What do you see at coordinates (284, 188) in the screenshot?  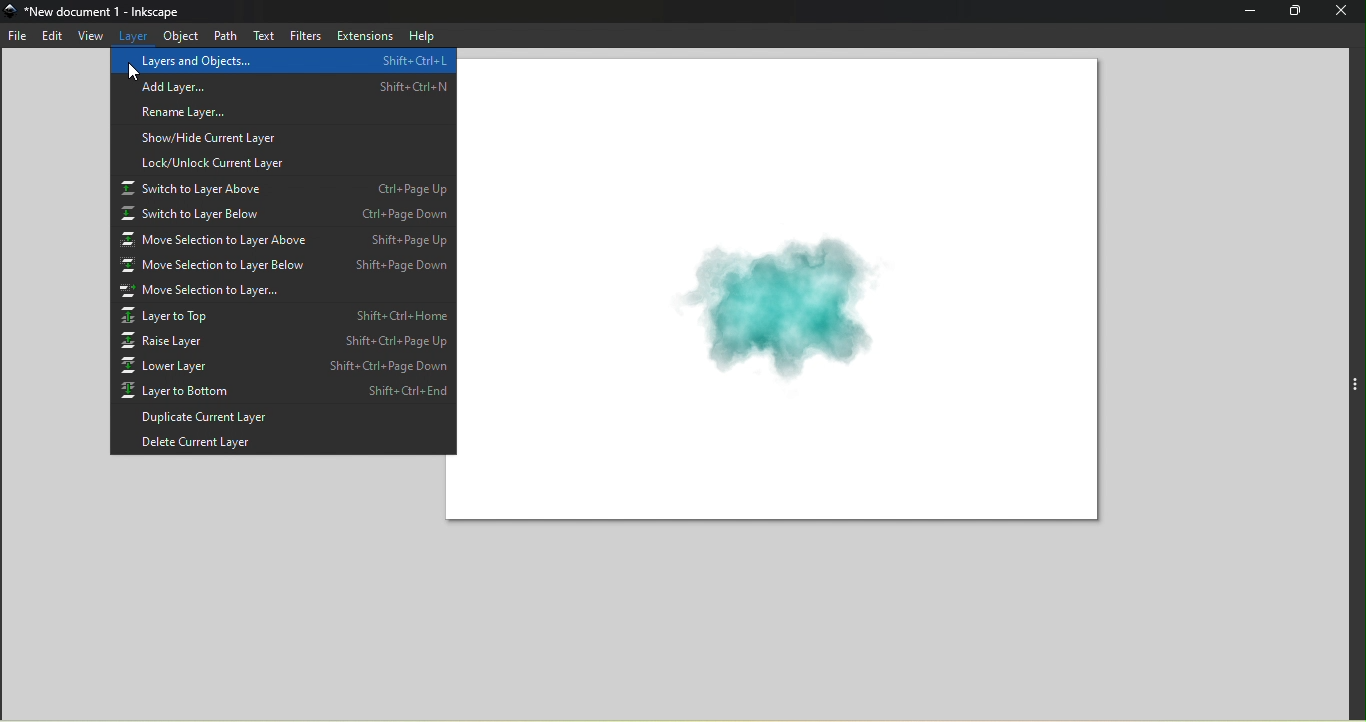 I see `Switch to layer above` at bounding box center [284, 188].